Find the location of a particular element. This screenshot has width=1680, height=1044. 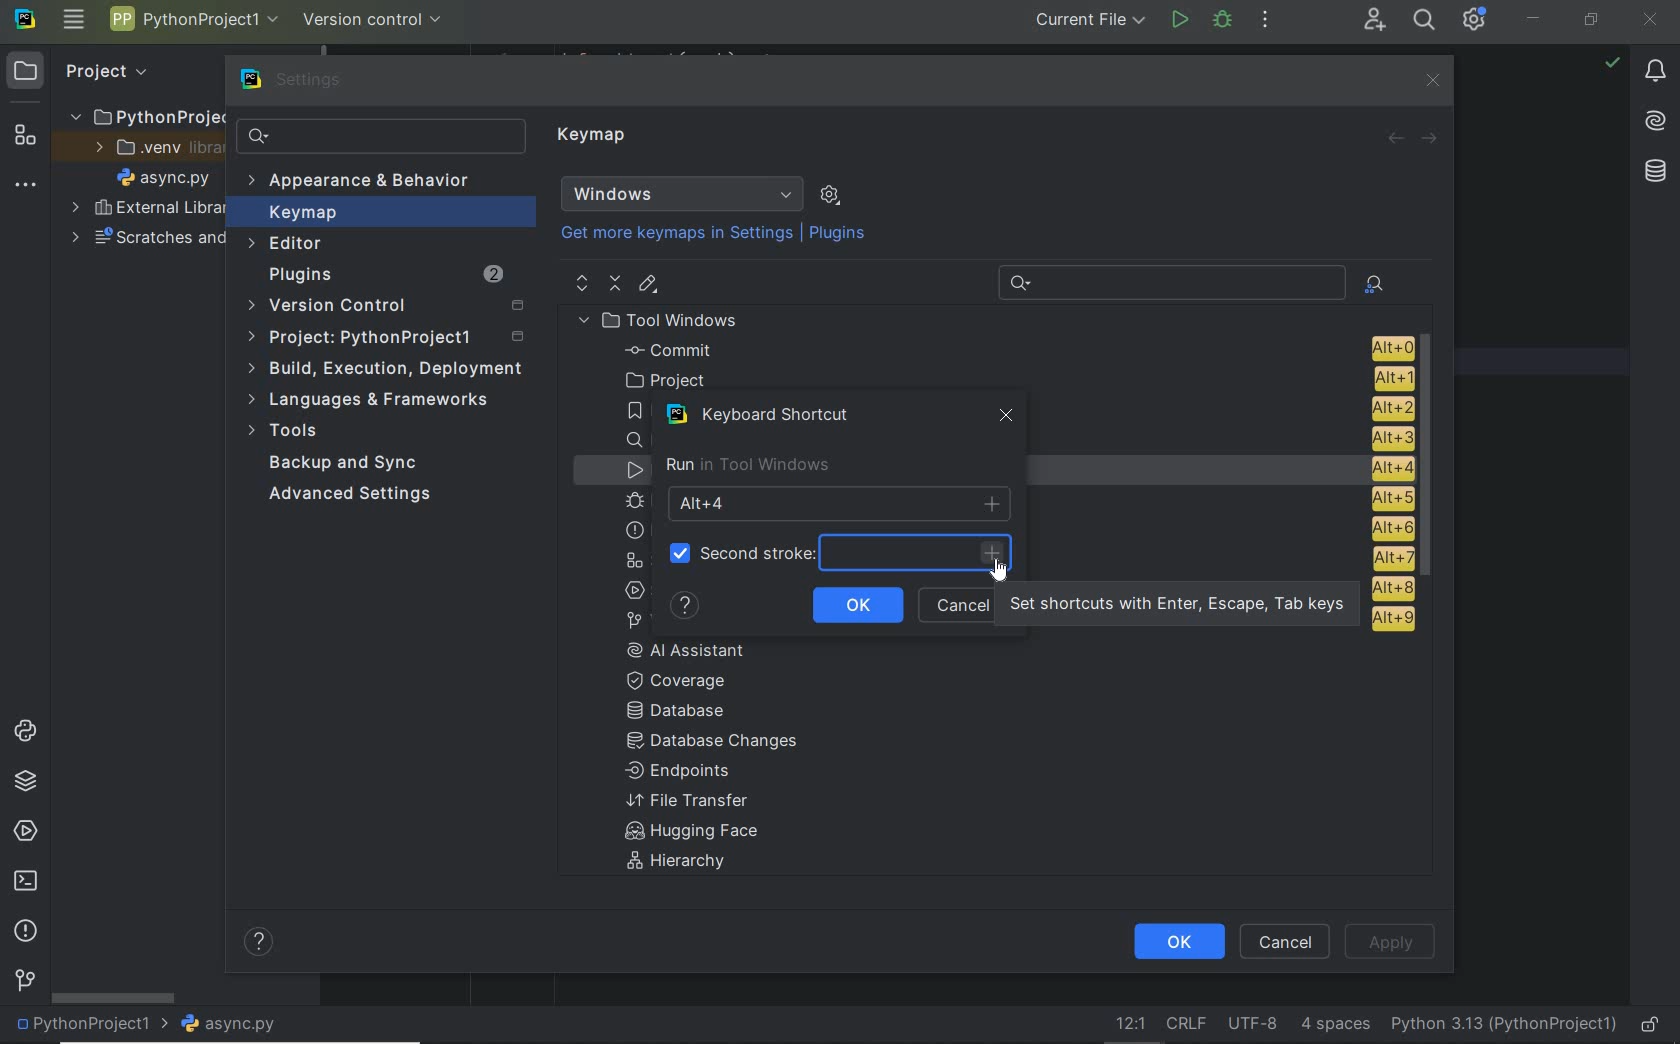

alt + 2 is located at coordinates (1390, 406).